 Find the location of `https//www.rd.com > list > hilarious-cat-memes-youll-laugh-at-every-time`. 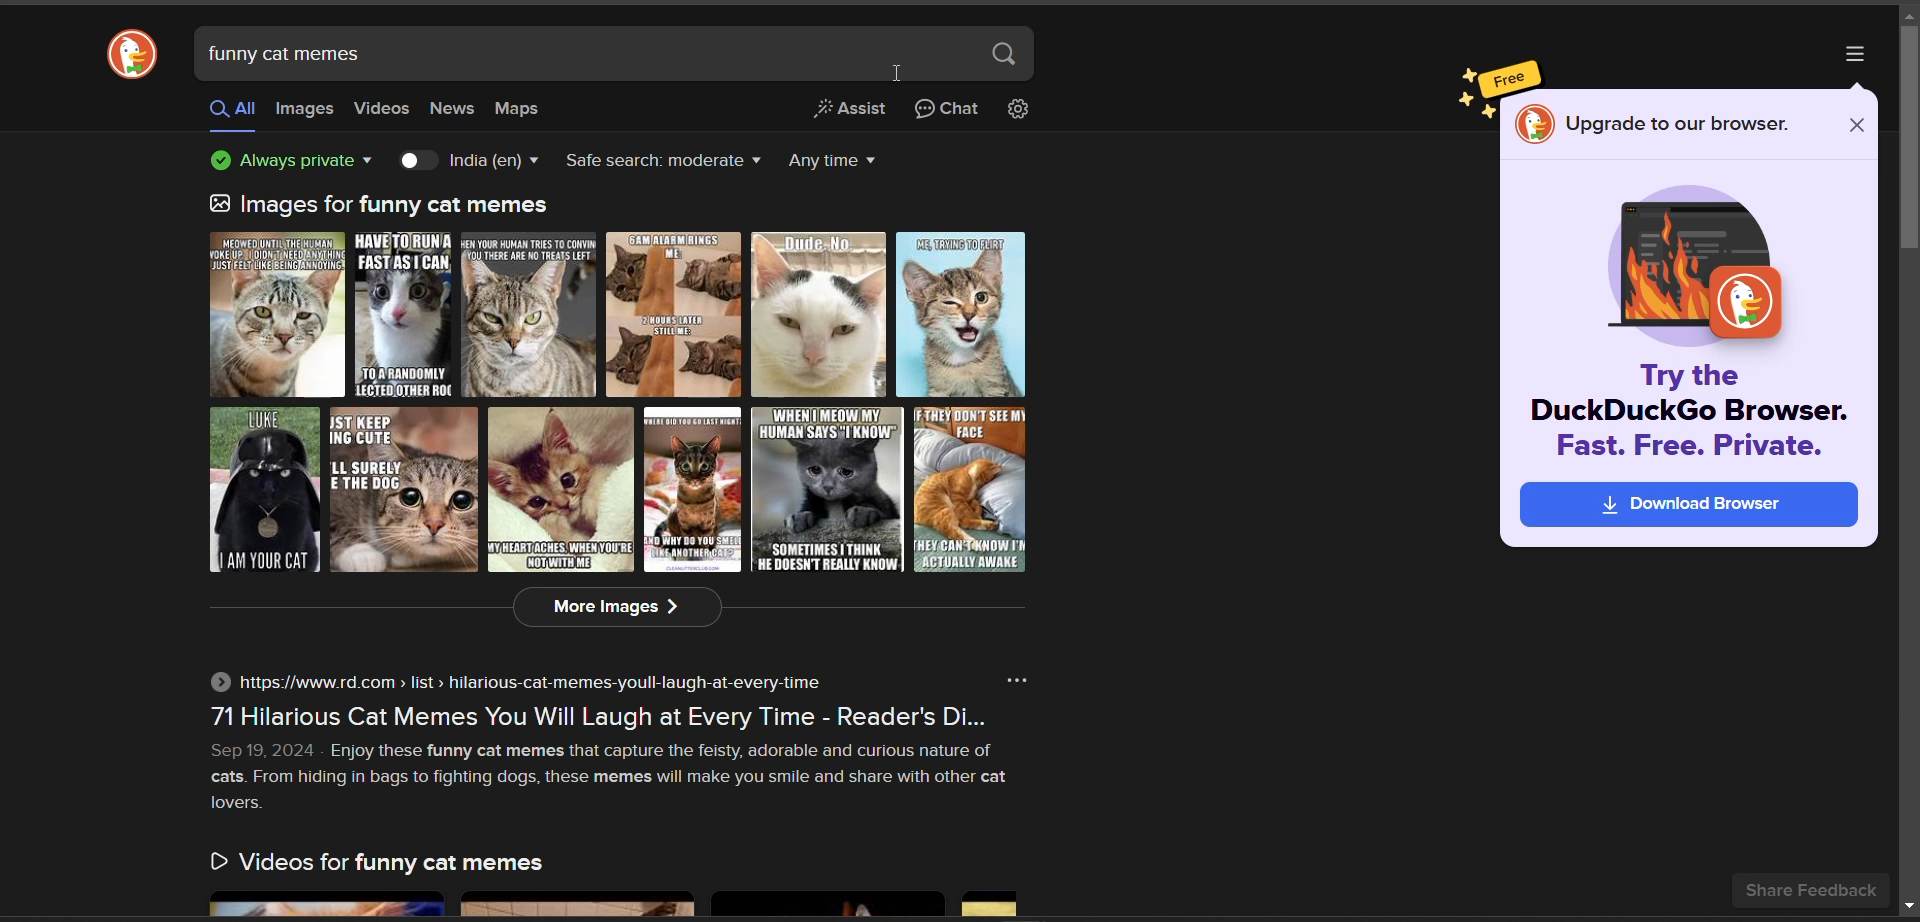

https//www.rd.com > list > hilarious-cat-memes-youll-laugh-at-every-time is located at coordinates (513, 682).